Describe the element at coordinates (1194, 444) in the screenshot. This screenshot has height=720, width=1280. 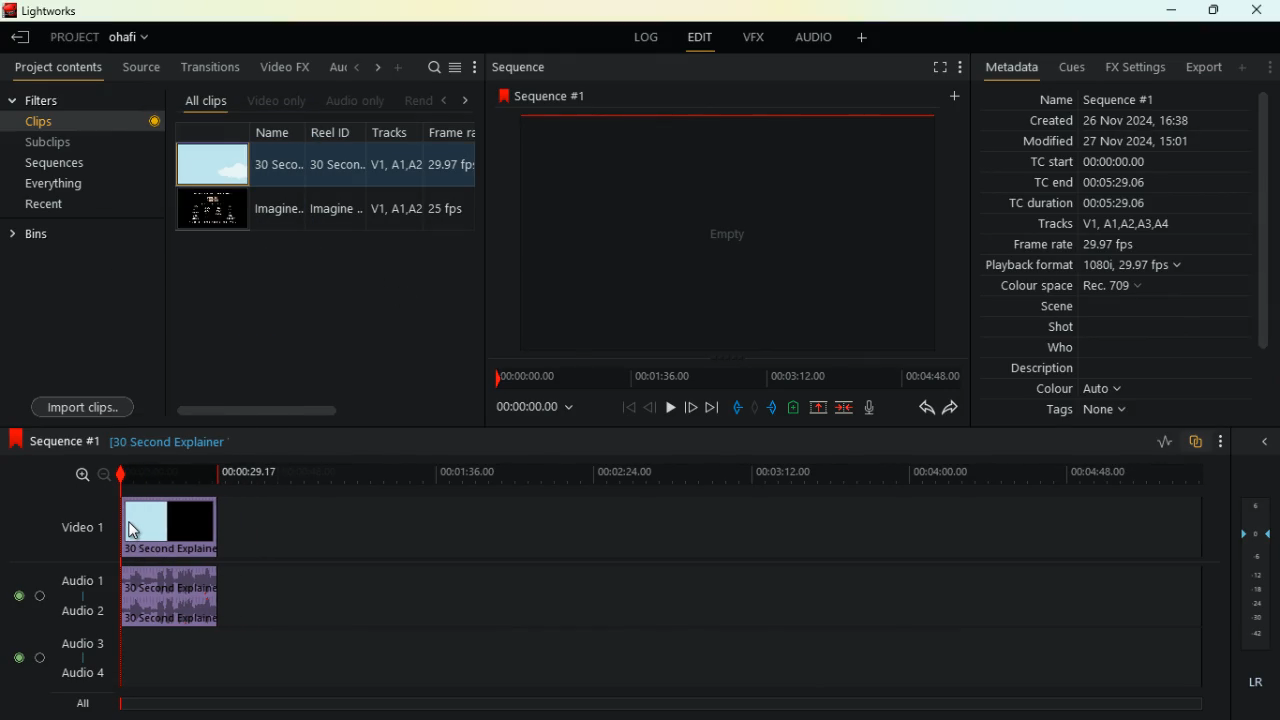
I see `overlap` at that location.